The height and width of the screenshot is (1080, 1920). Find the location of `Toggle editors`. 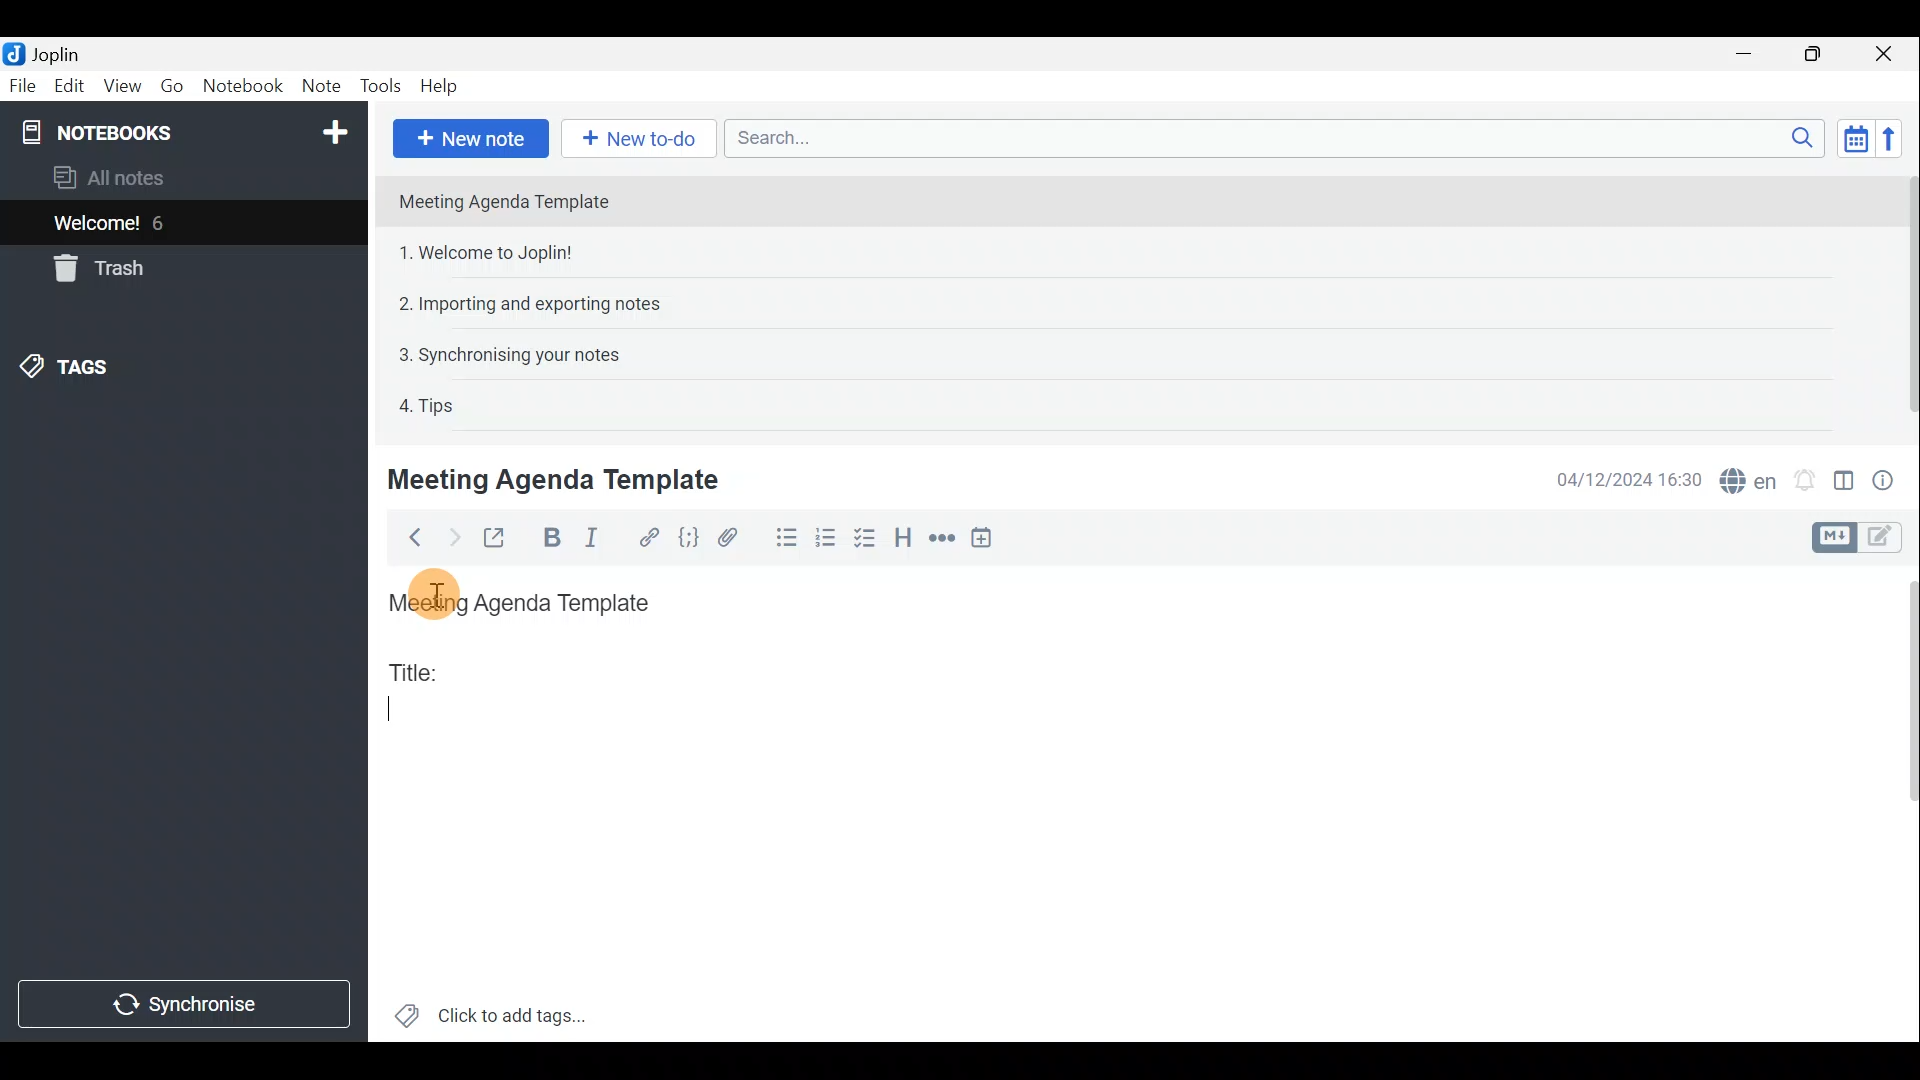

Toggle editors is located at coordinates (1831, 538).